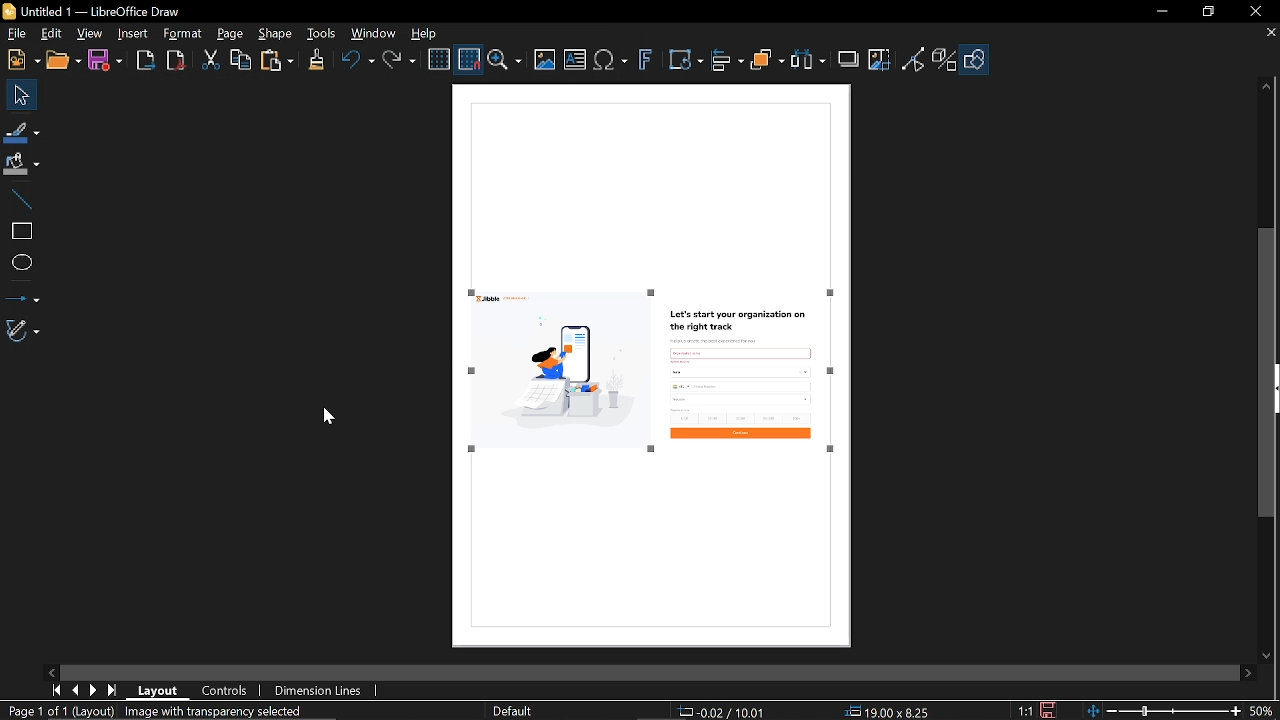  Describe the element at coordinates (16, 32) in the screenshot. I see `File` at that location.